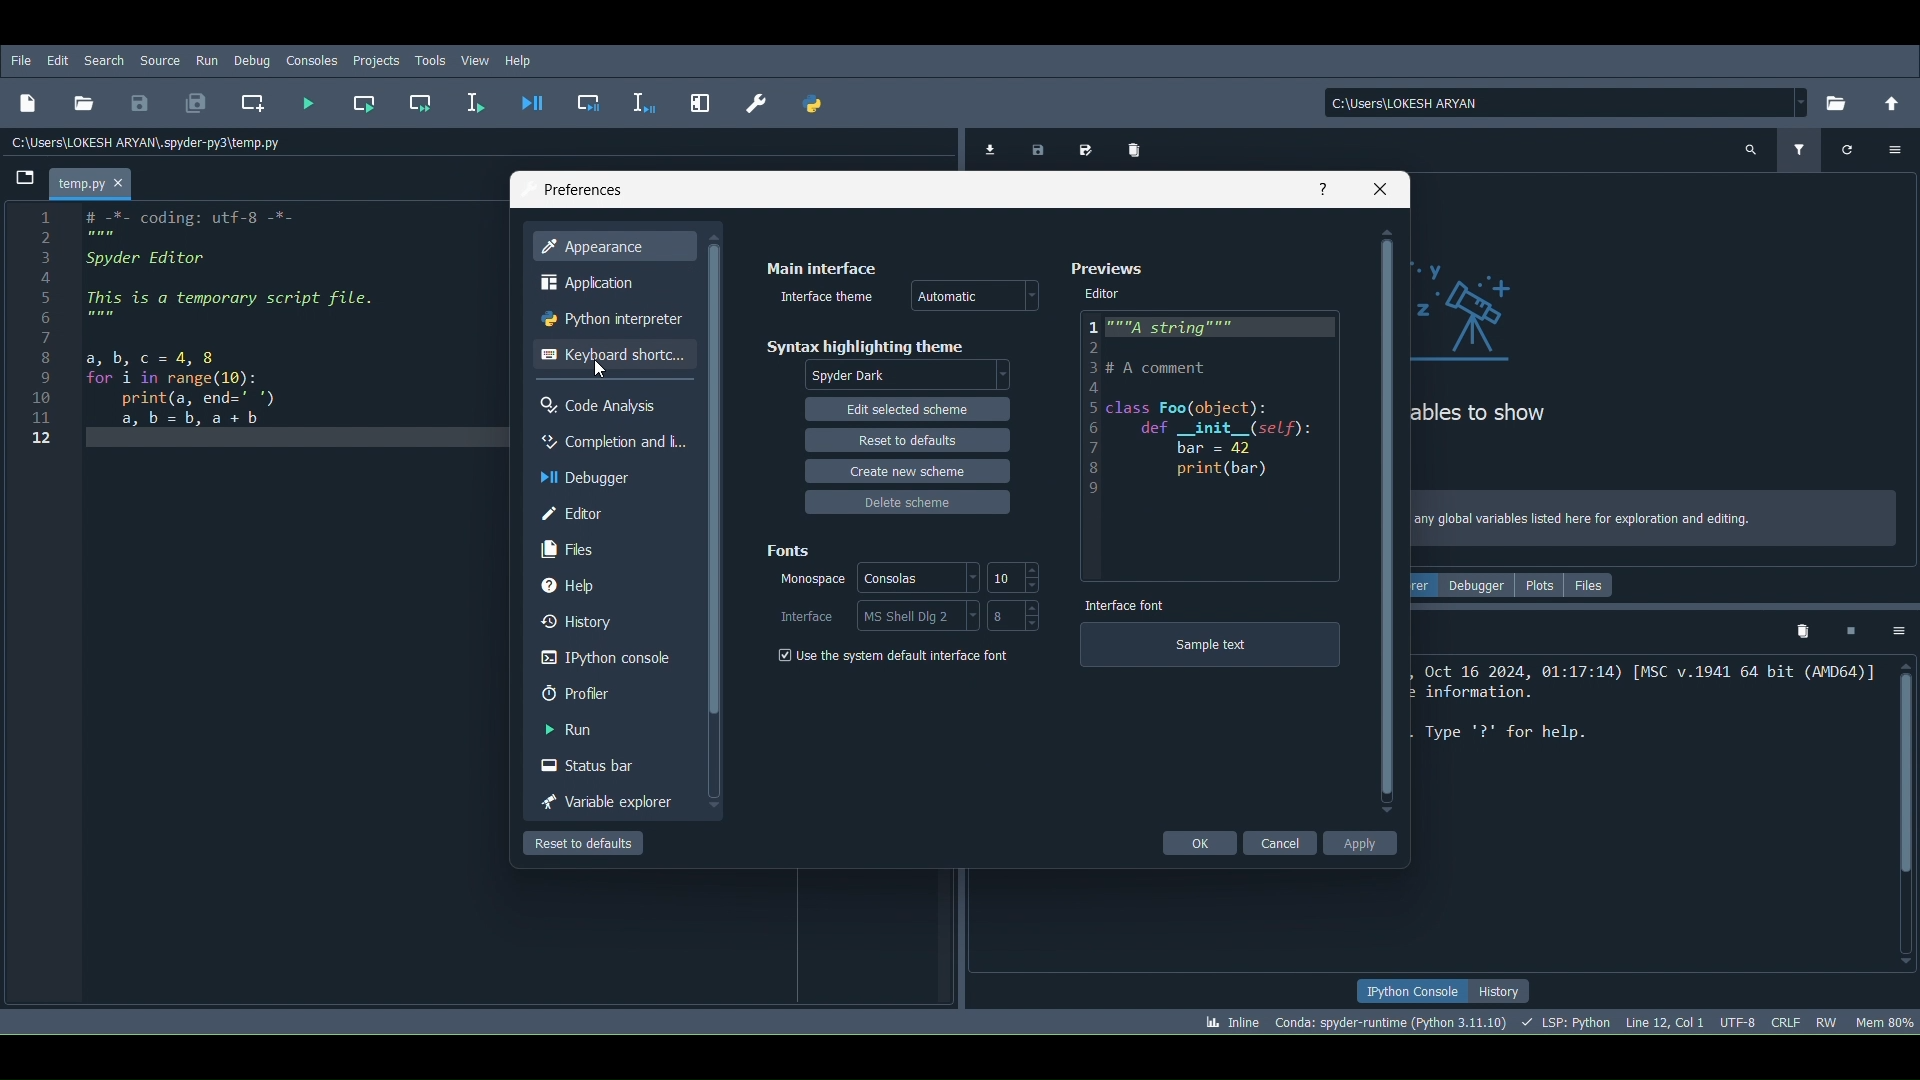  I want to click on Edit selected theme, so click(906, 411).